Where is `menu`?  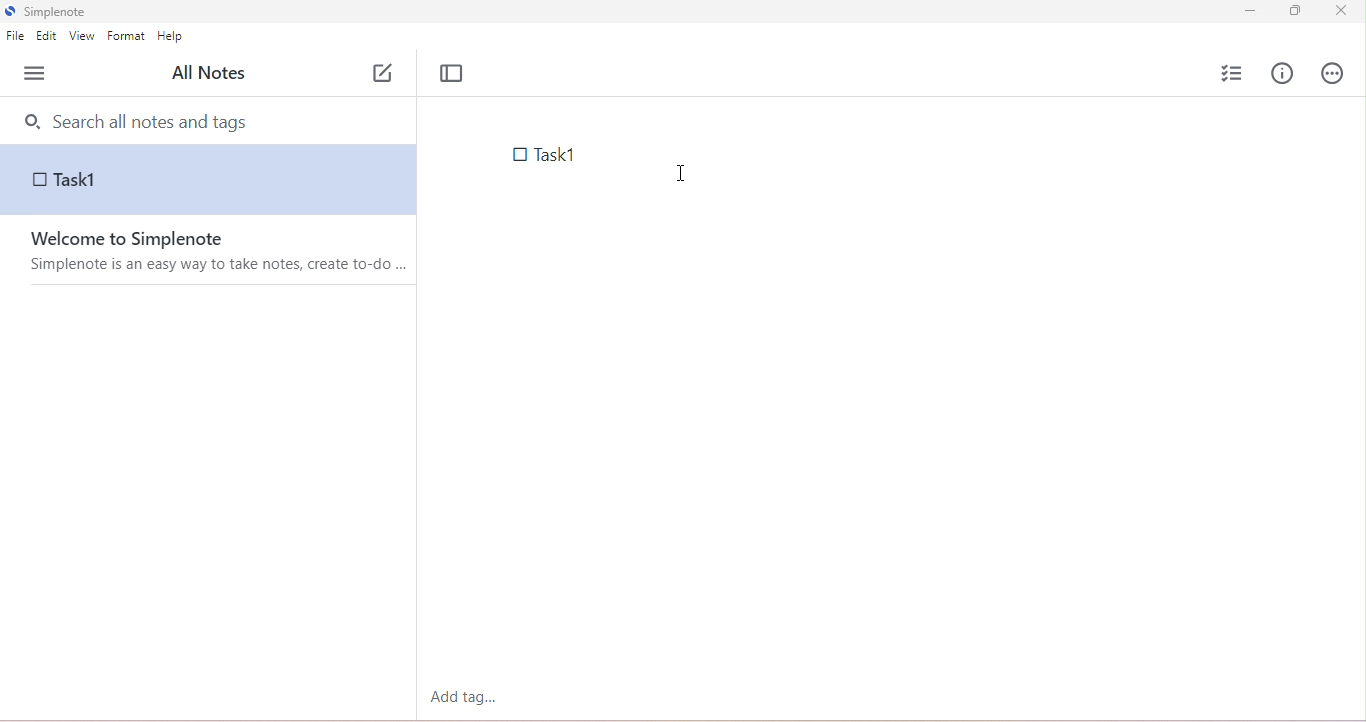
menu is located at coordinates (35, 74).